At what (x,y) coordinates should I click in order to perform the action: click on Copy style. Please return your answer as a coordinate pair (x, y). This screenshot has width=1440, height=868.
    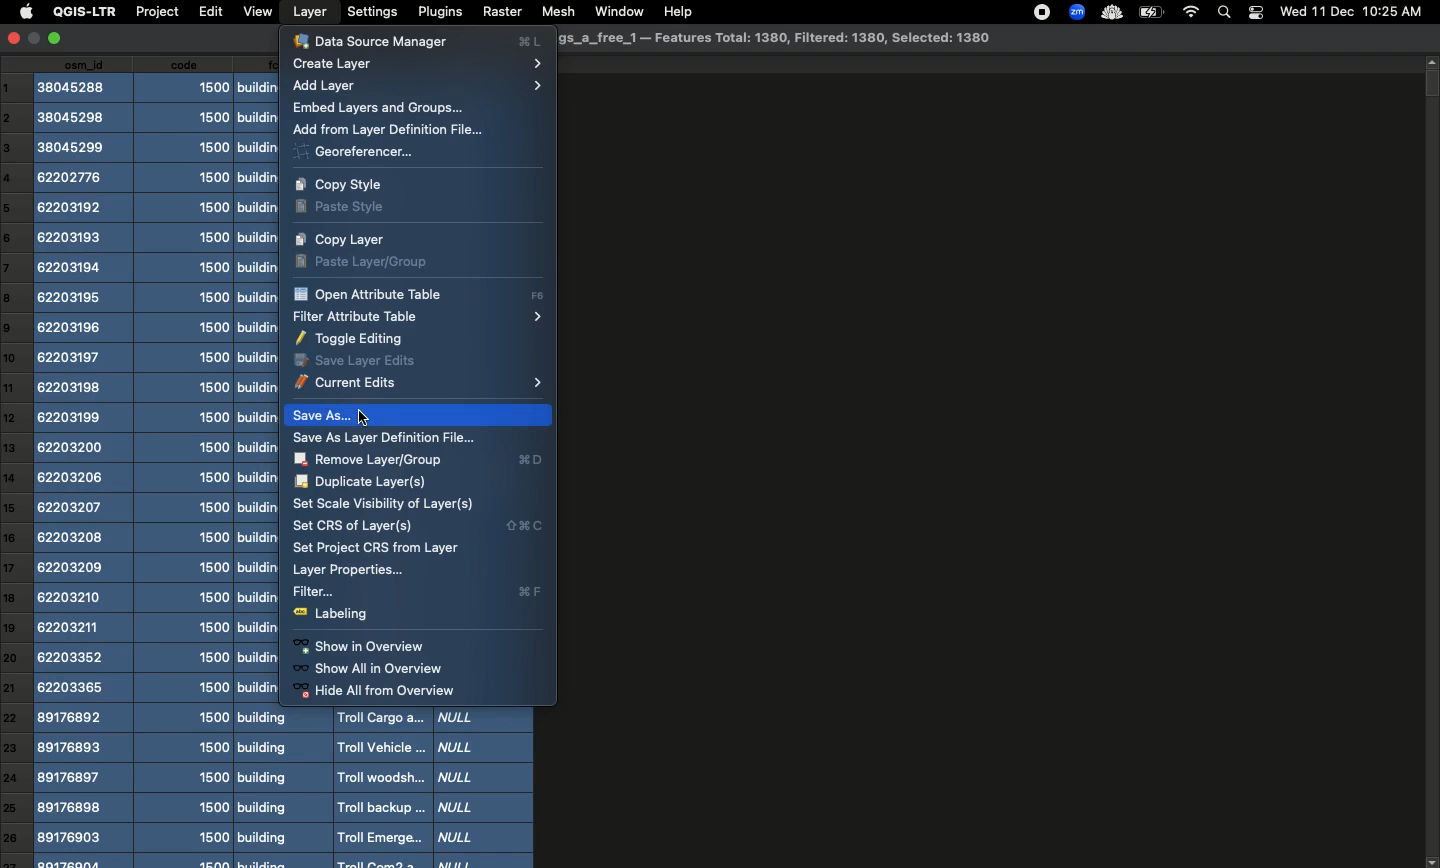
    Looking at the image, I should click on (350, 184).